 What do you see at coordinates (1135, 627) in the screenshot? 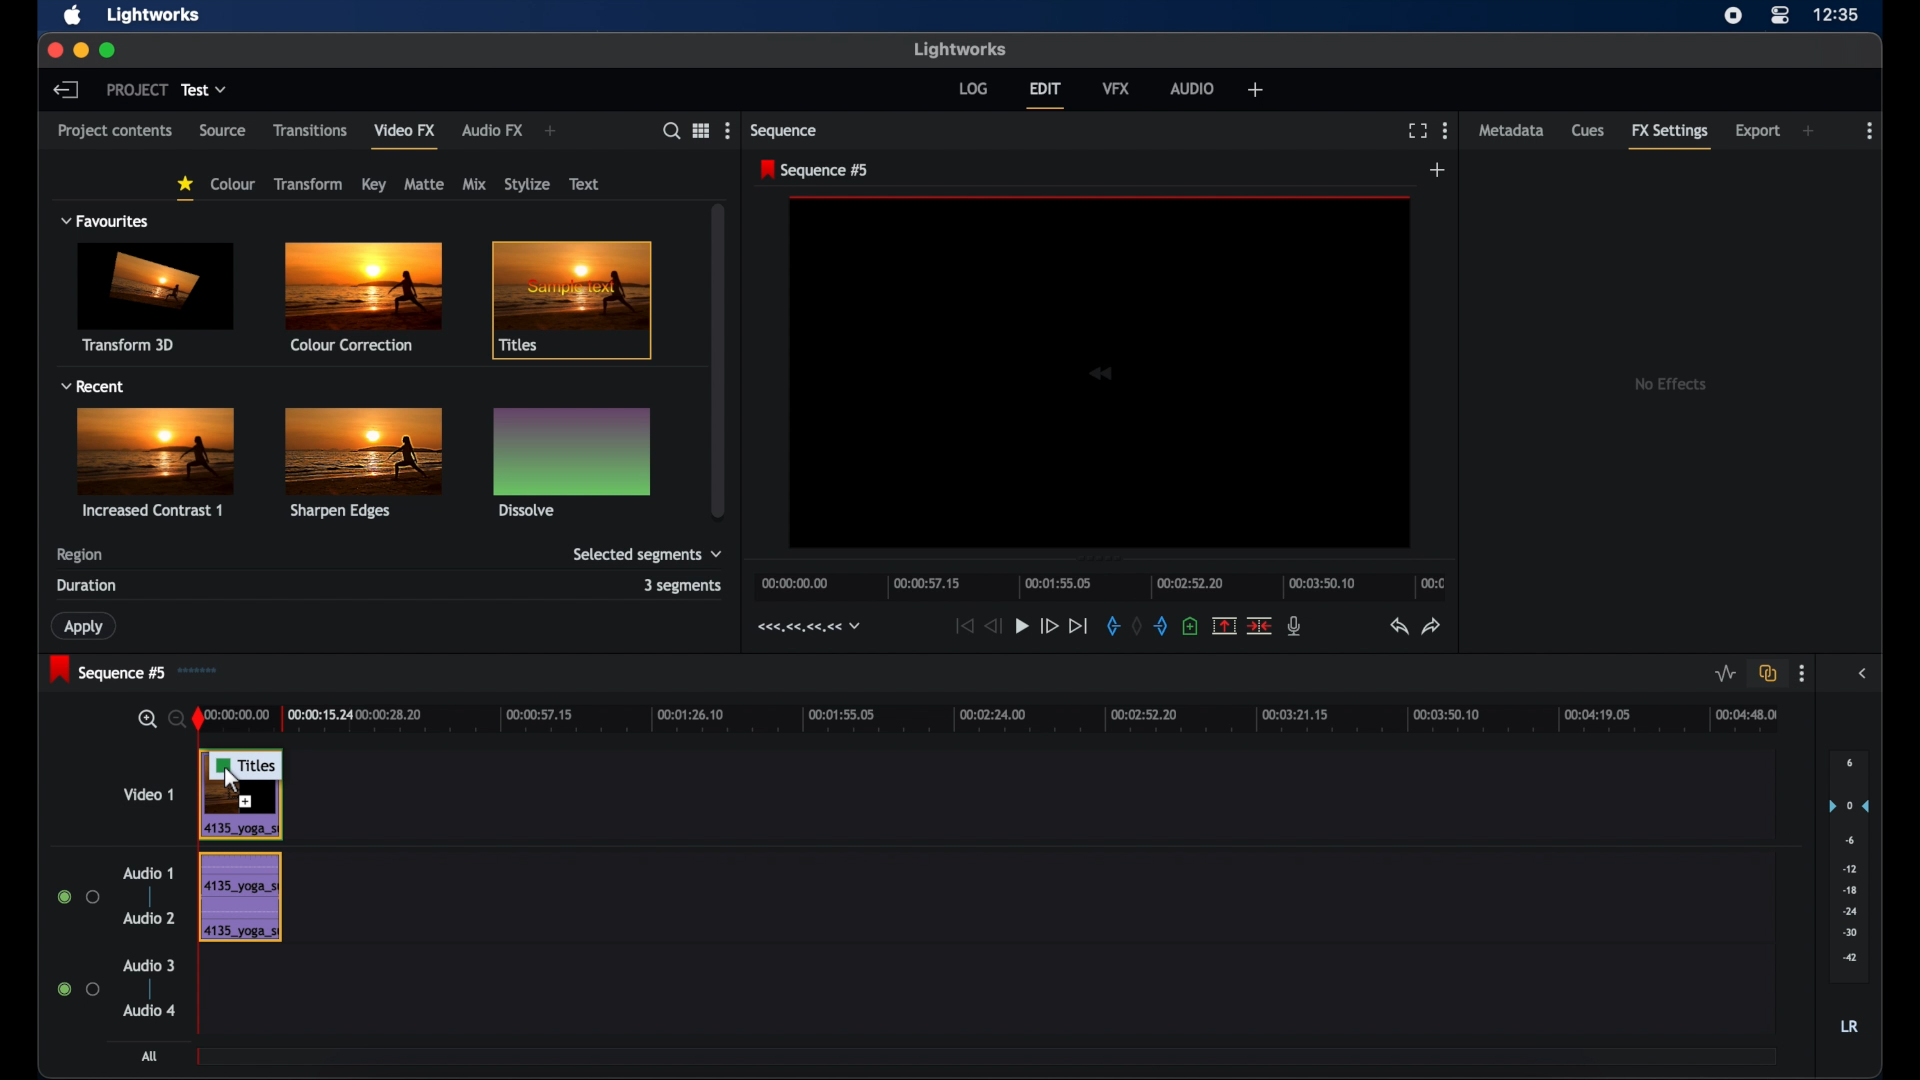
I see `remove markers` at bounding box center [1135, 627].